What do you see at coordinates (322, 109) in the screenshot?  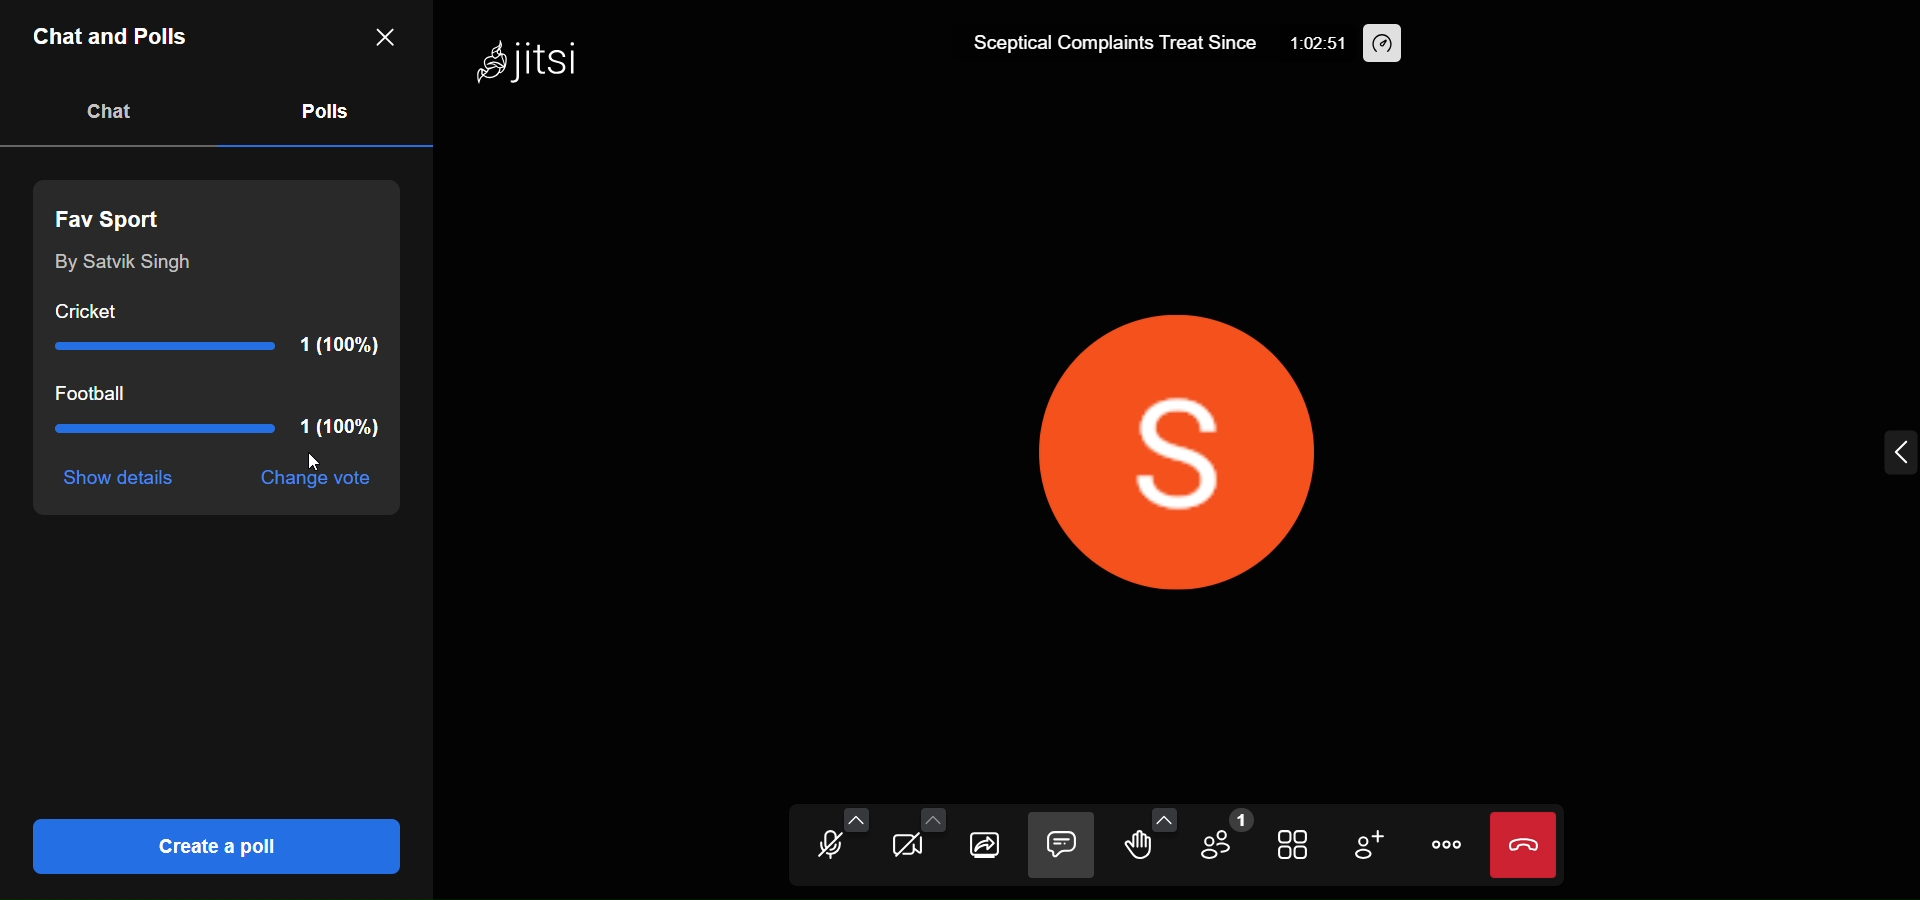 I see `polls` at bounding box center [322, 109].